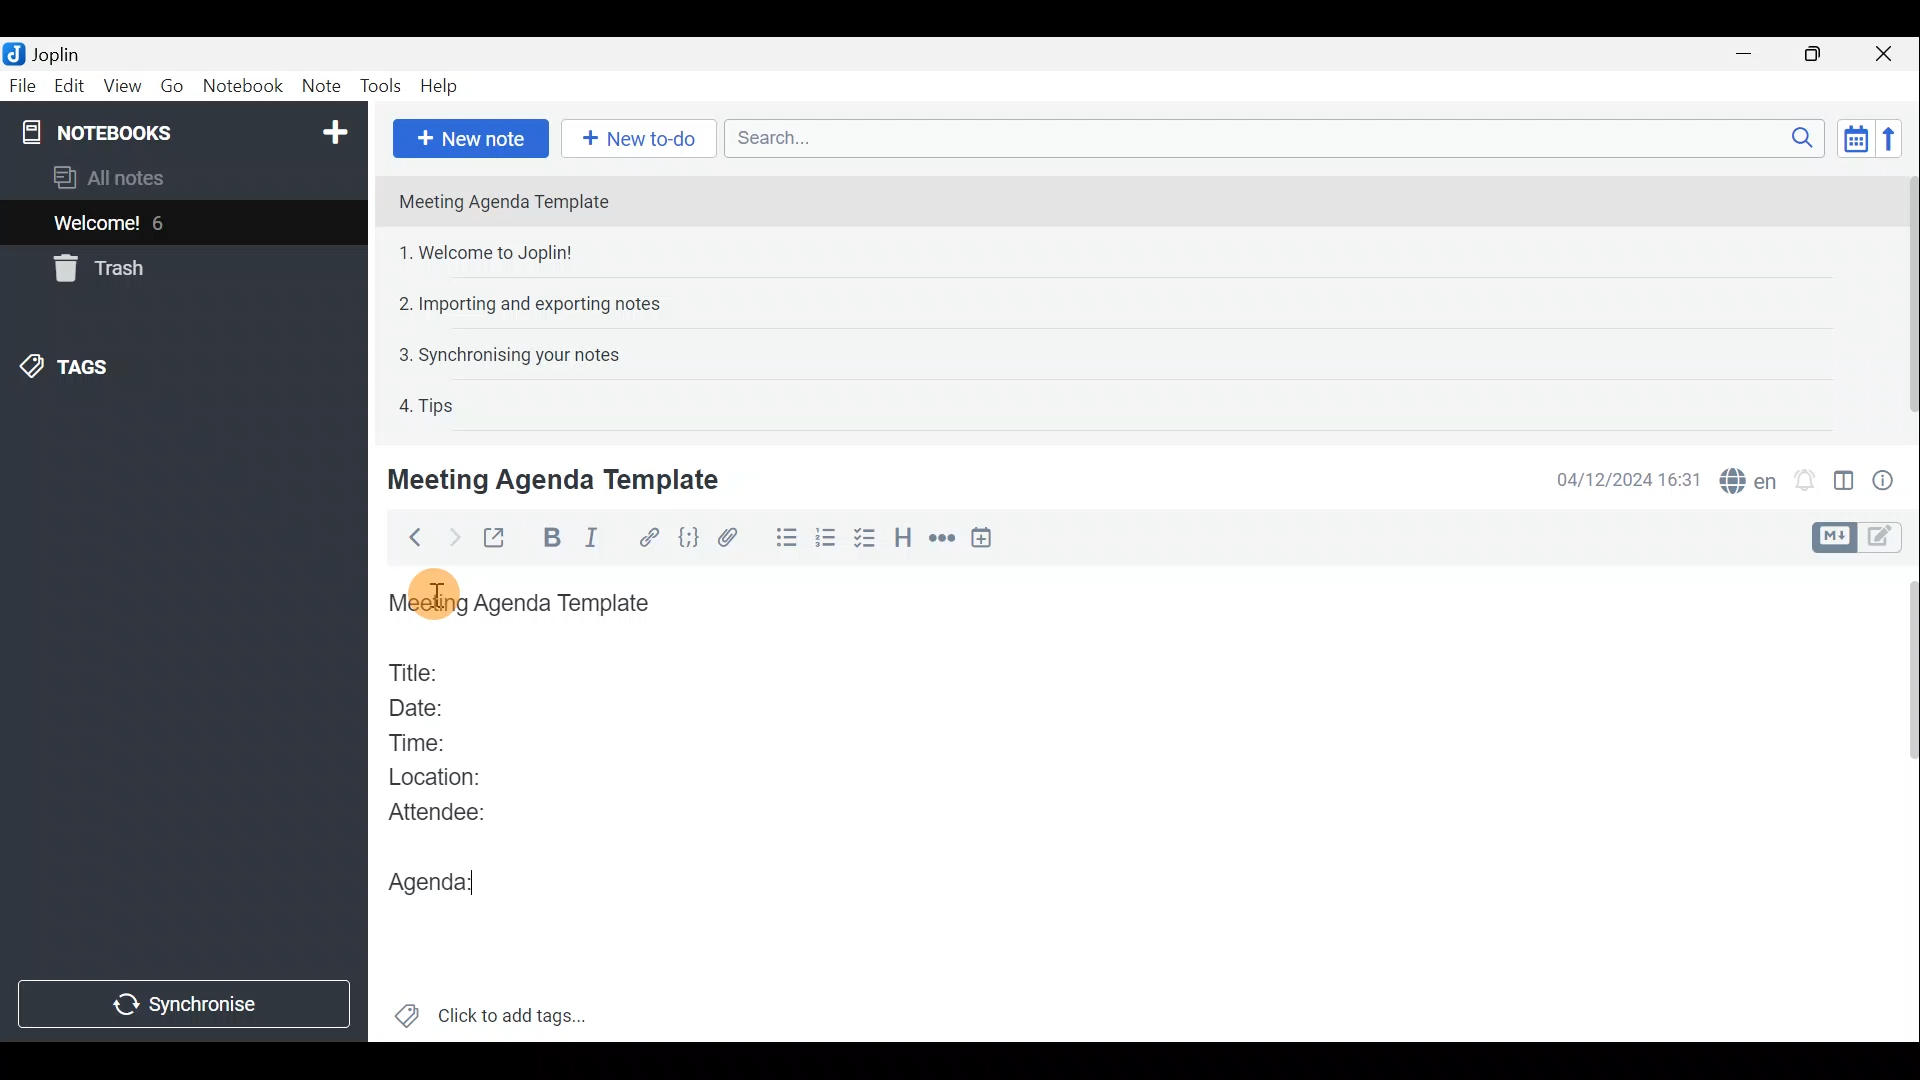 Image resolution: width=1920 pixels, height=1080 pixels. What do you see at coordinates (243, 85) in the screenshot?
I see `Notebook` at bounding box center [243, 85].